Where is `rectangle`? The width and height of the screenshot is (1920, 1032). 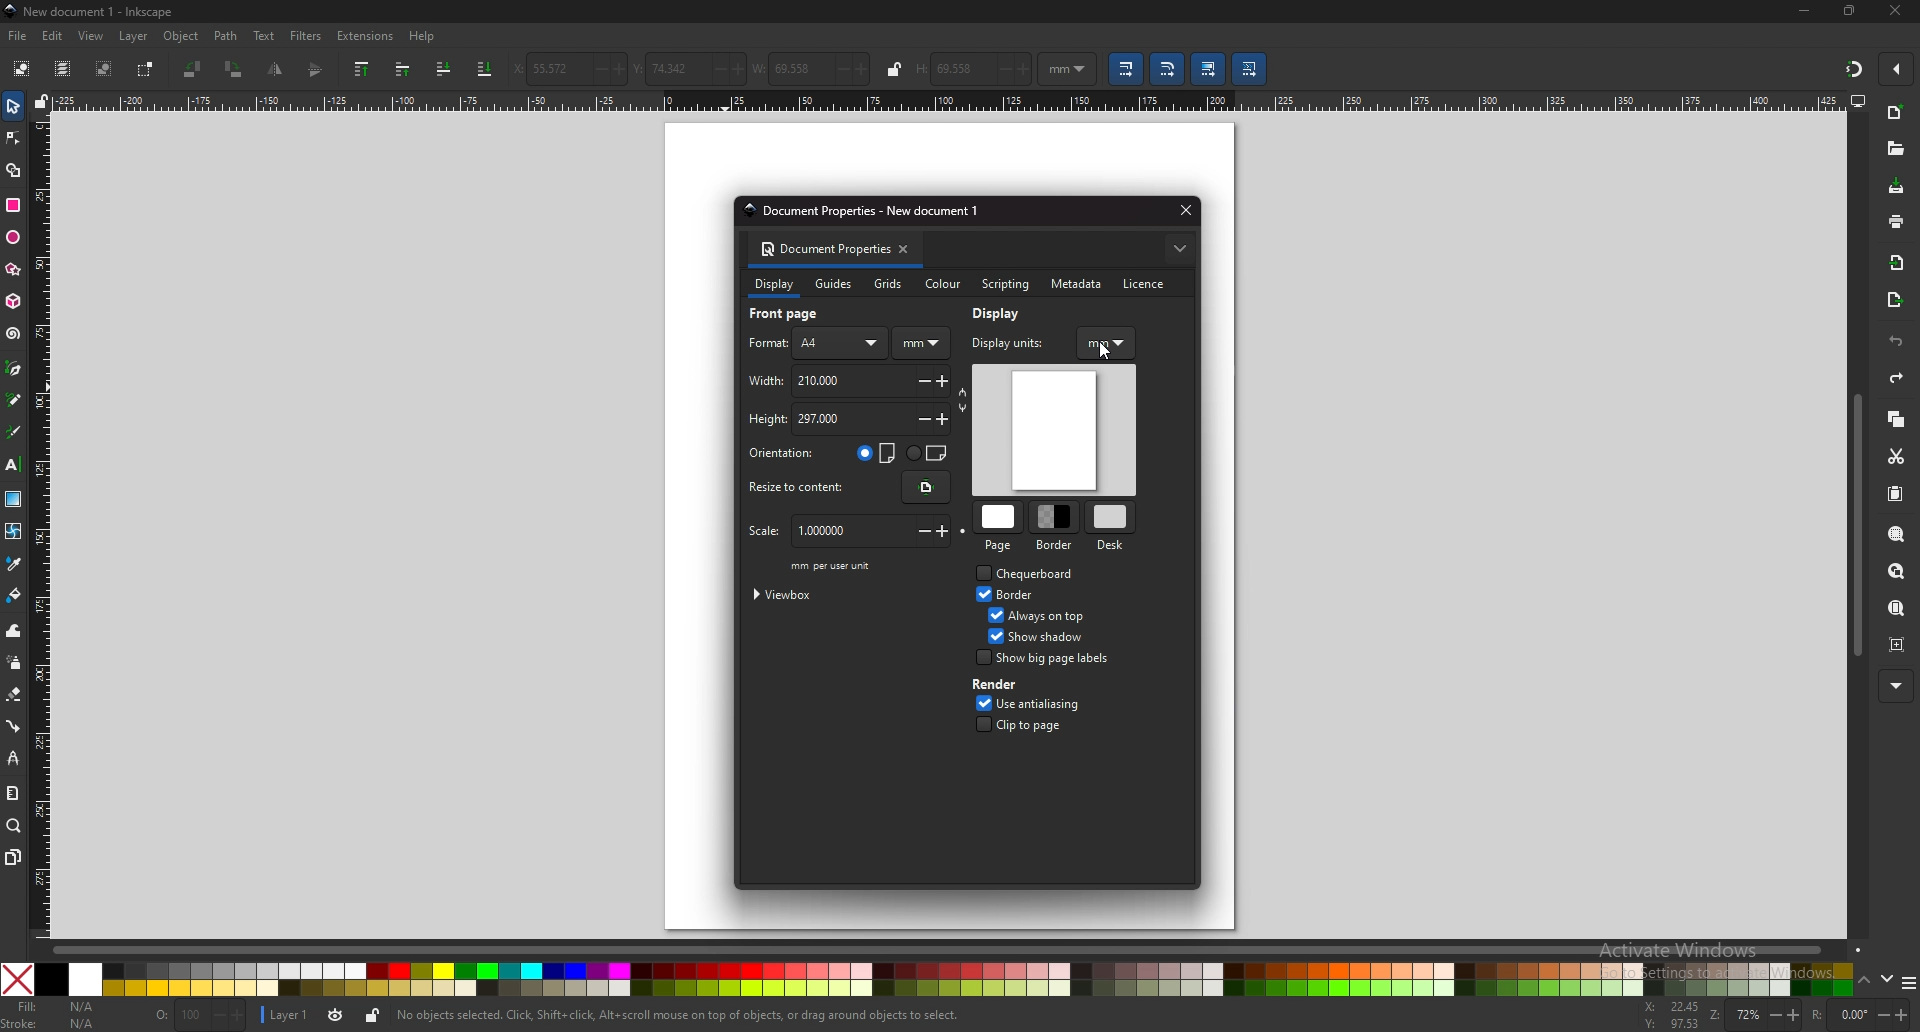 rectangle is located at coordinates (13, 205).